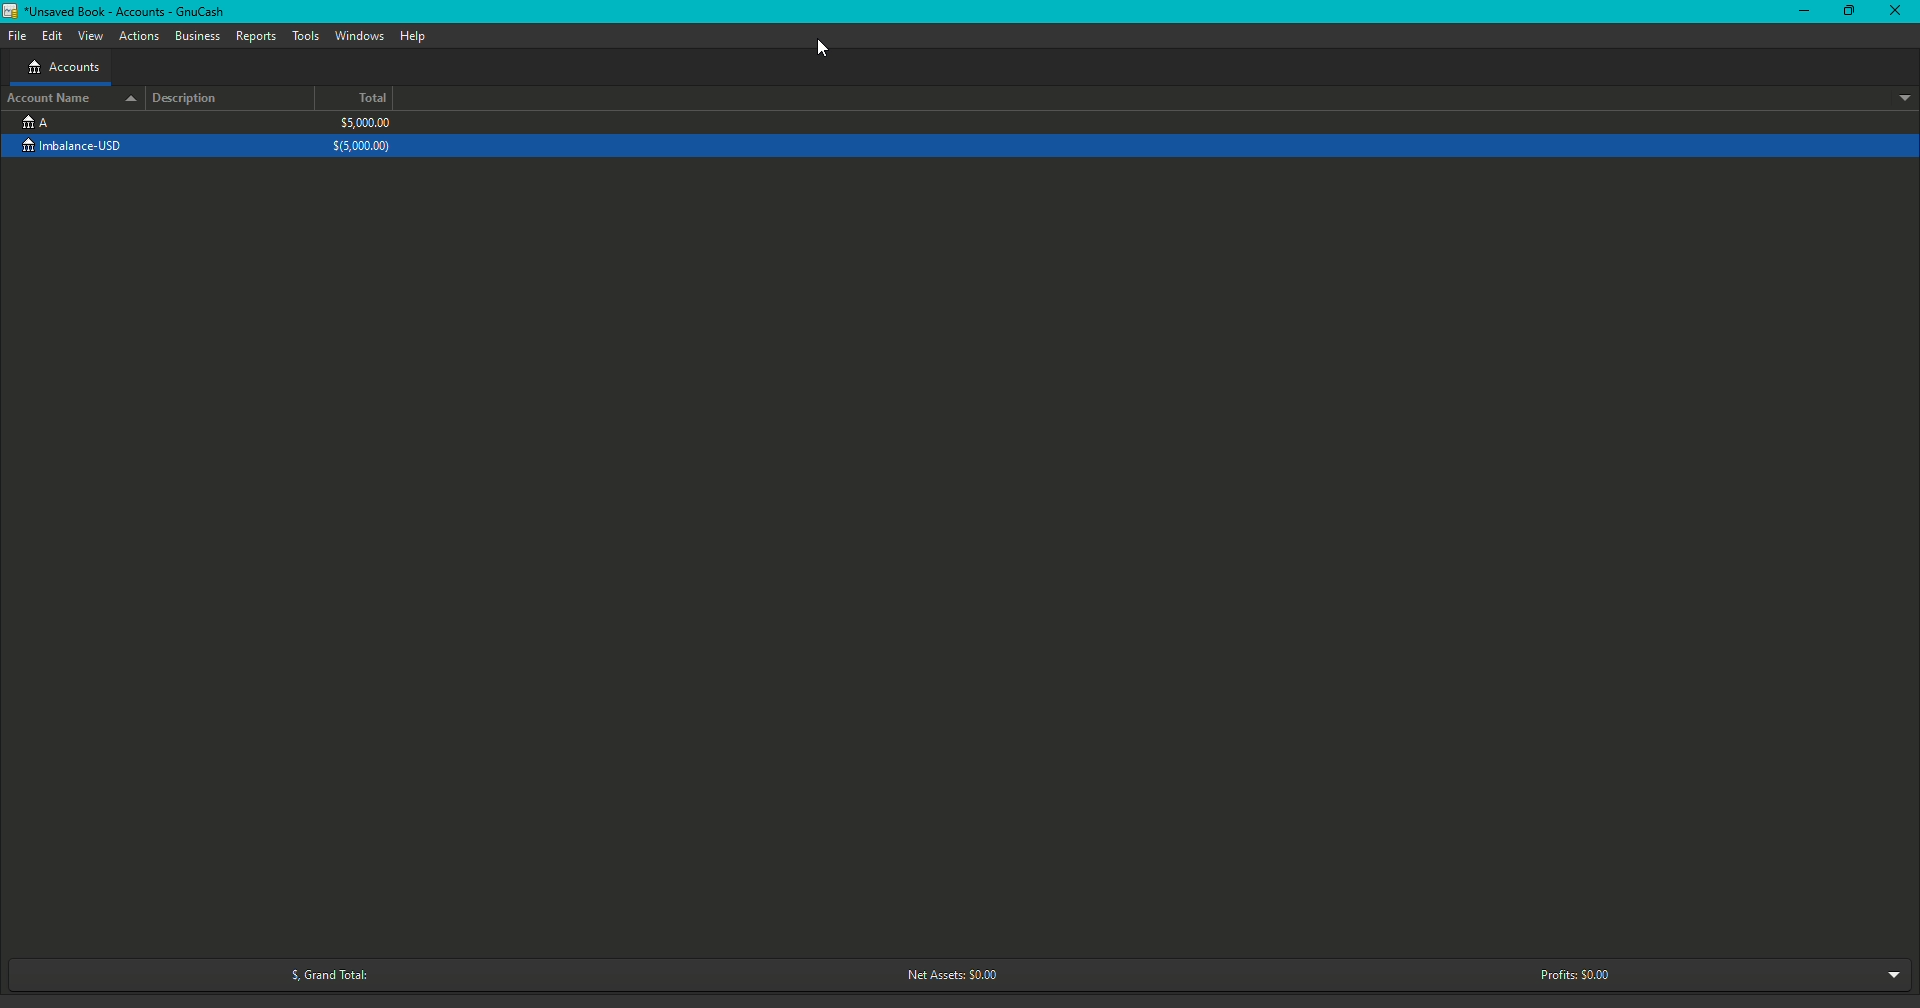  I want to click on Accounts, so click(63, 69).